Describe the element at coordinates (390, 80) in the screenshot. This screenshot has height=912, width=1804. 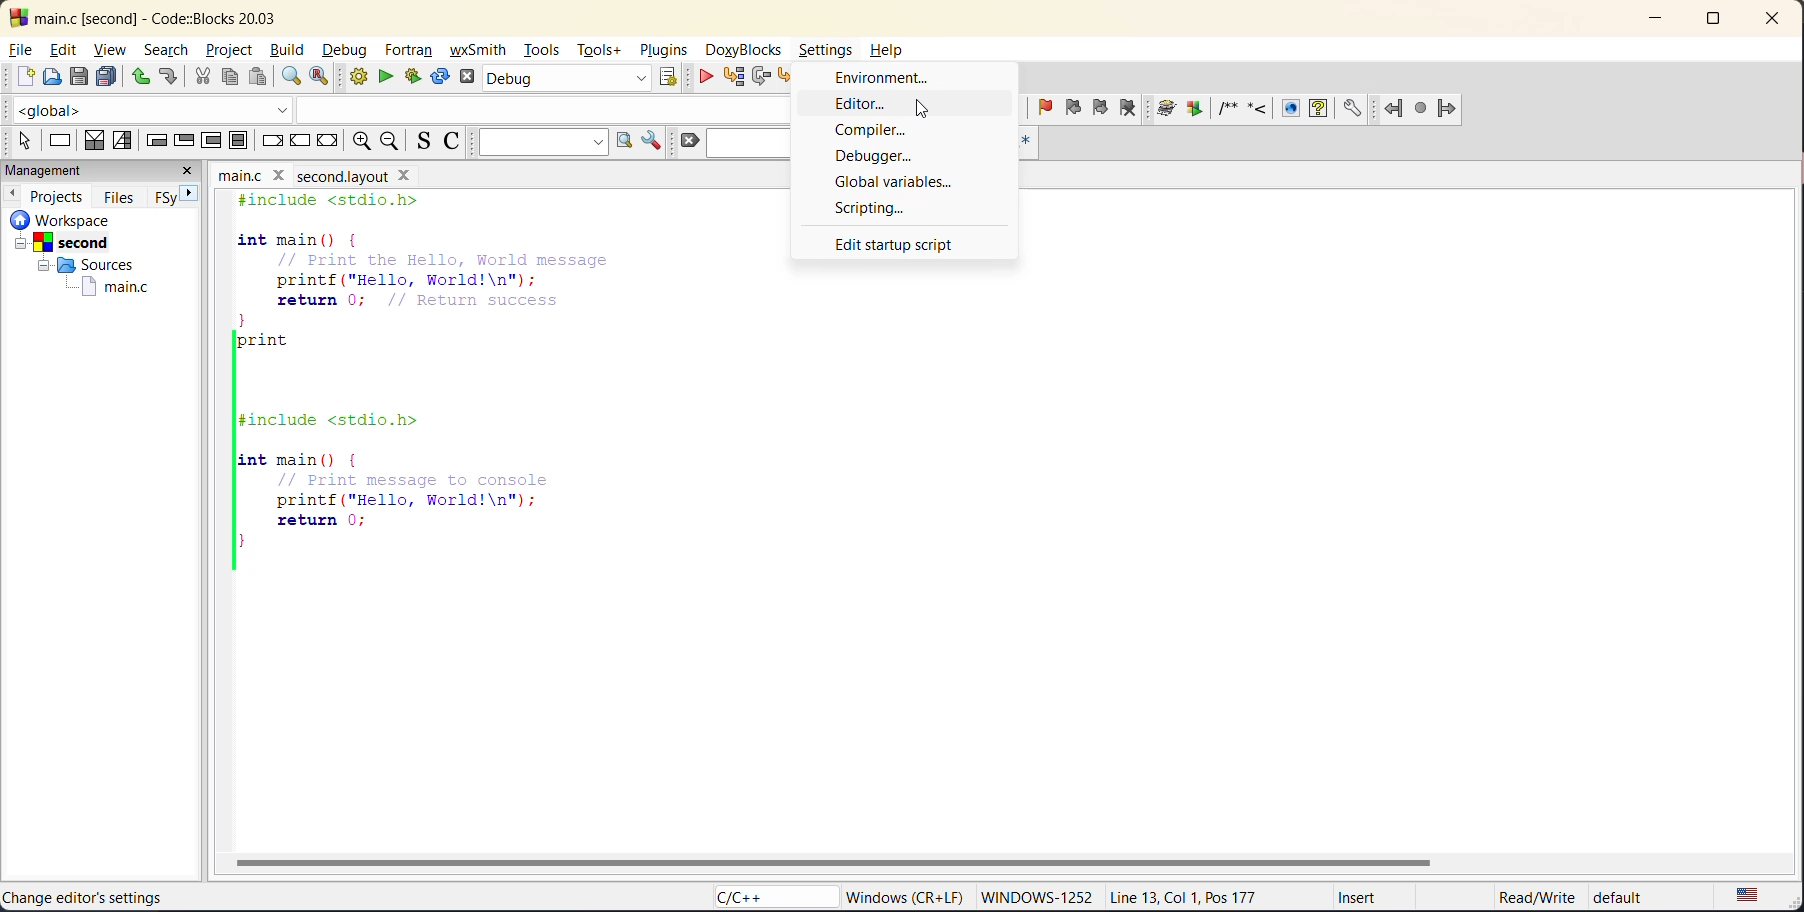
I see `run` at that location.